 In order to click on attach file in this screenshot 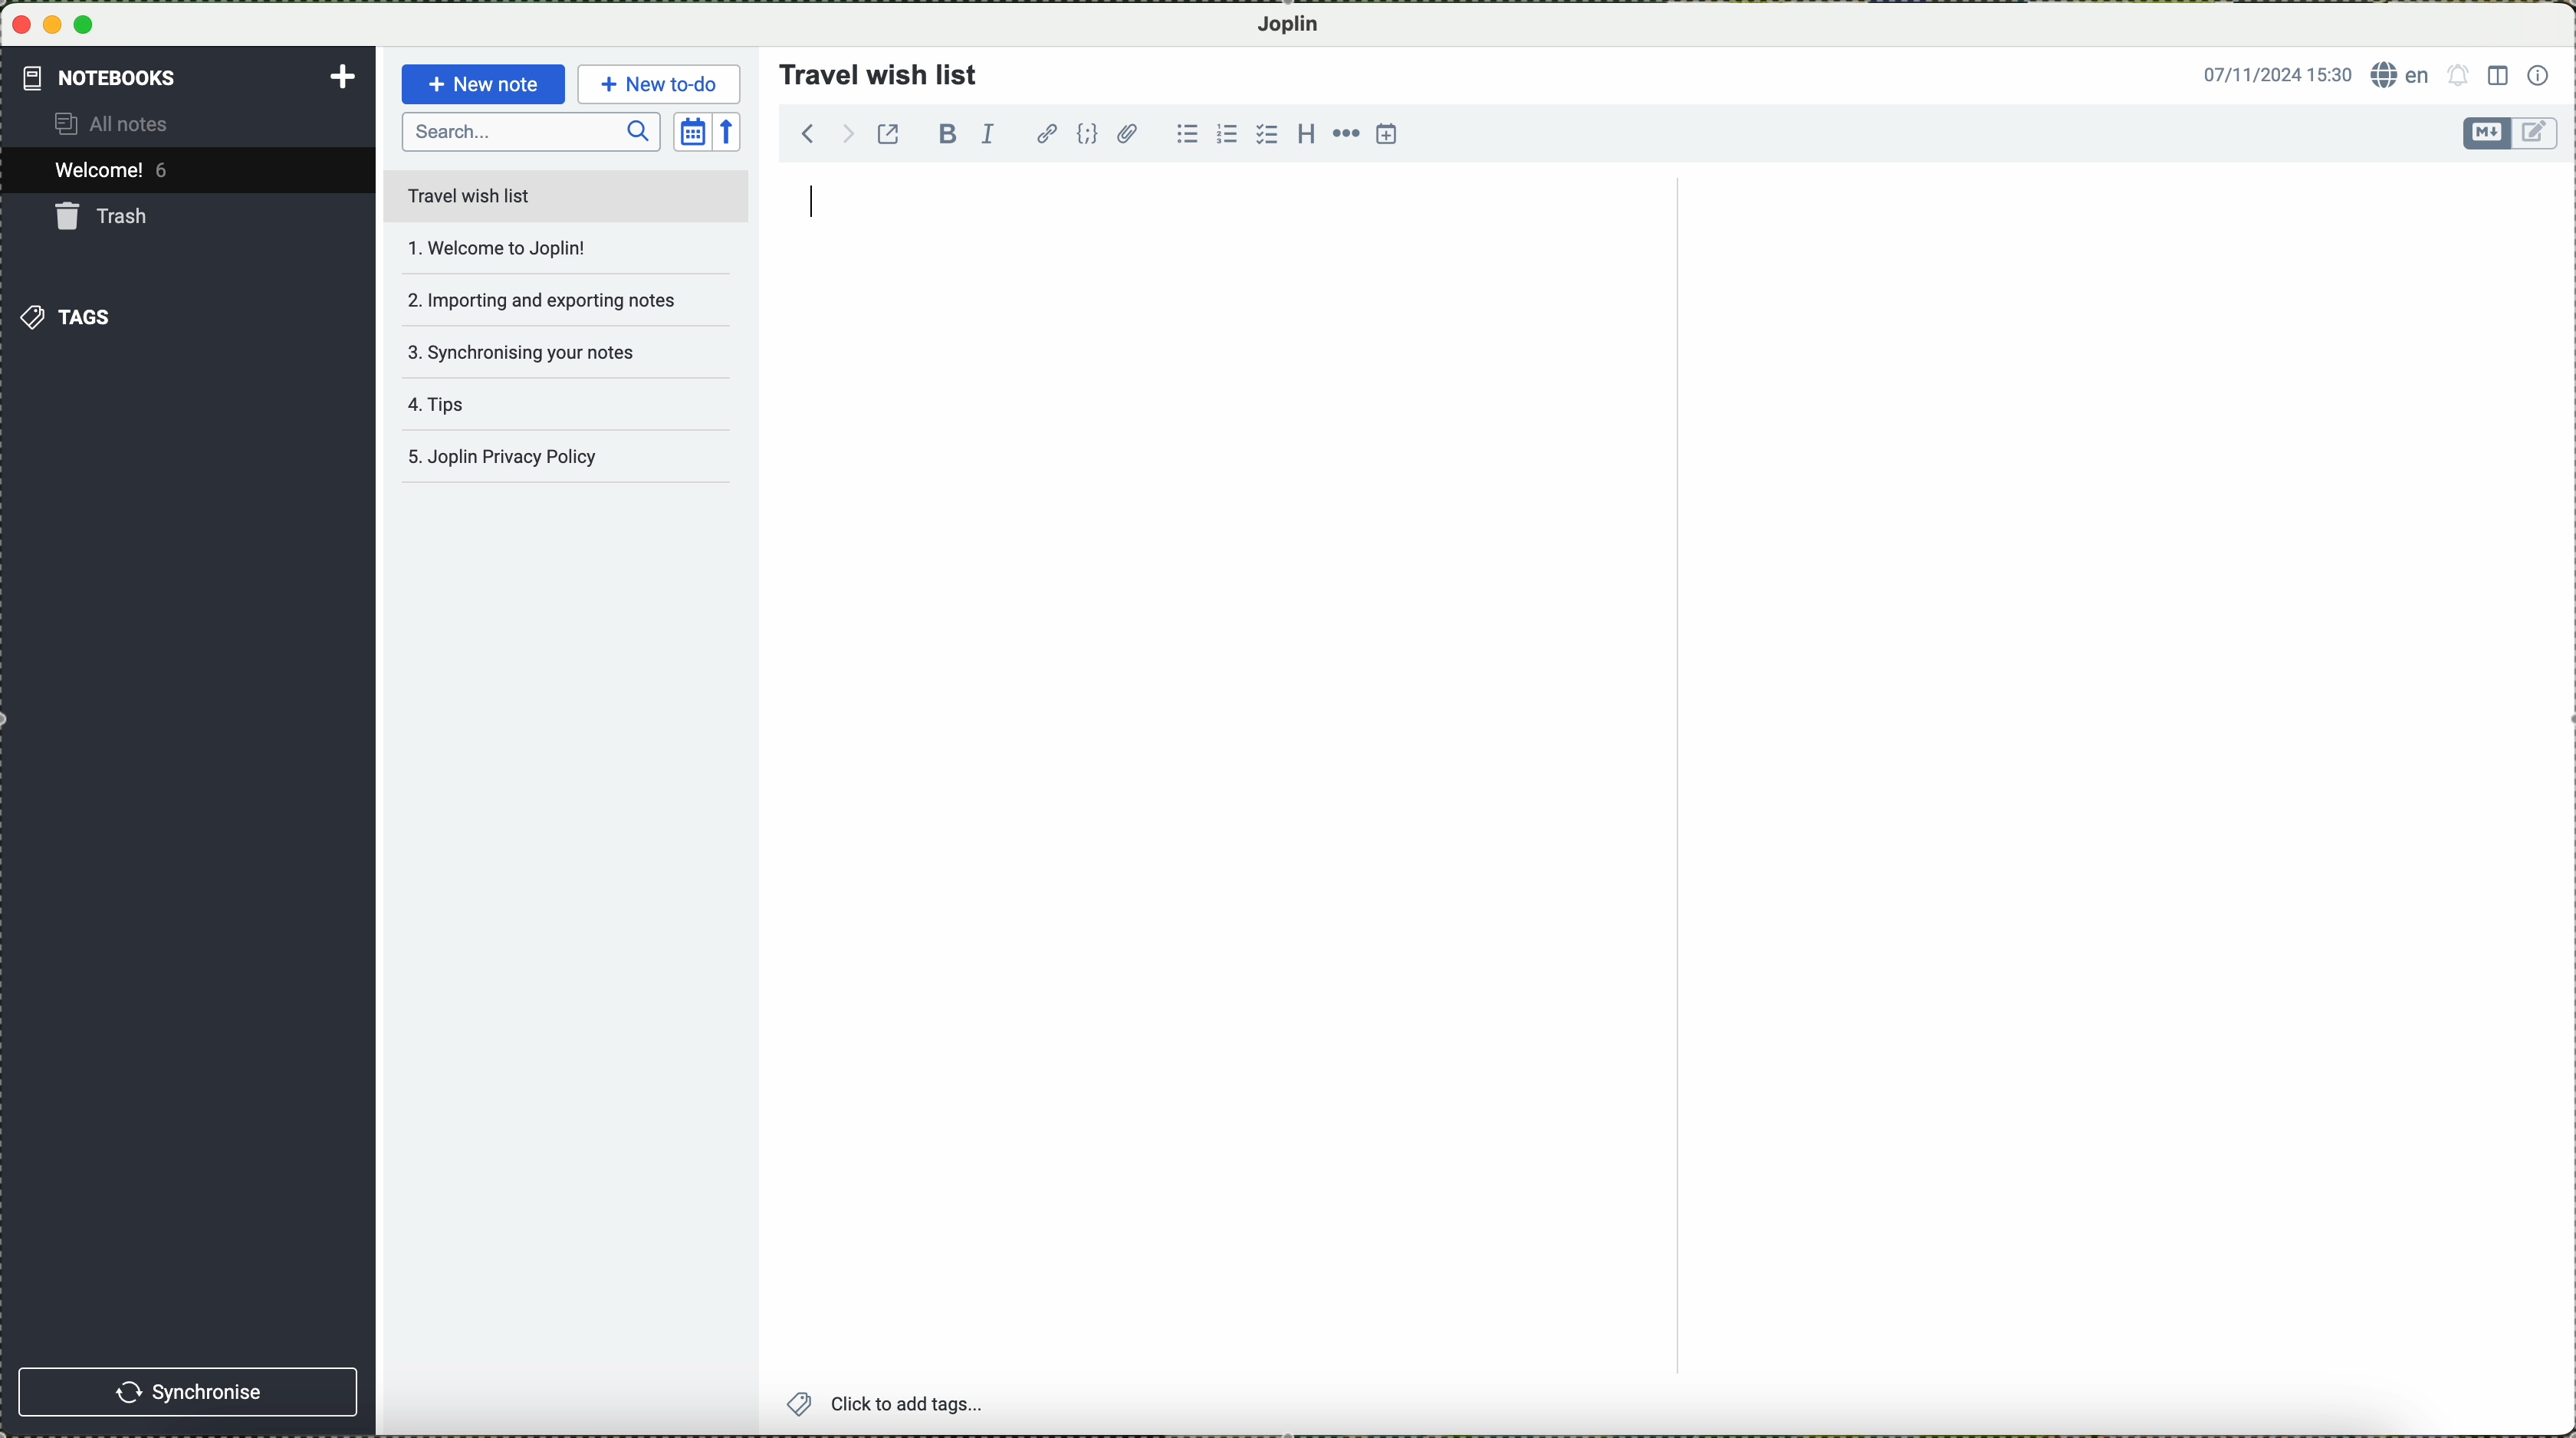, I will do `click(1128, 133)`.